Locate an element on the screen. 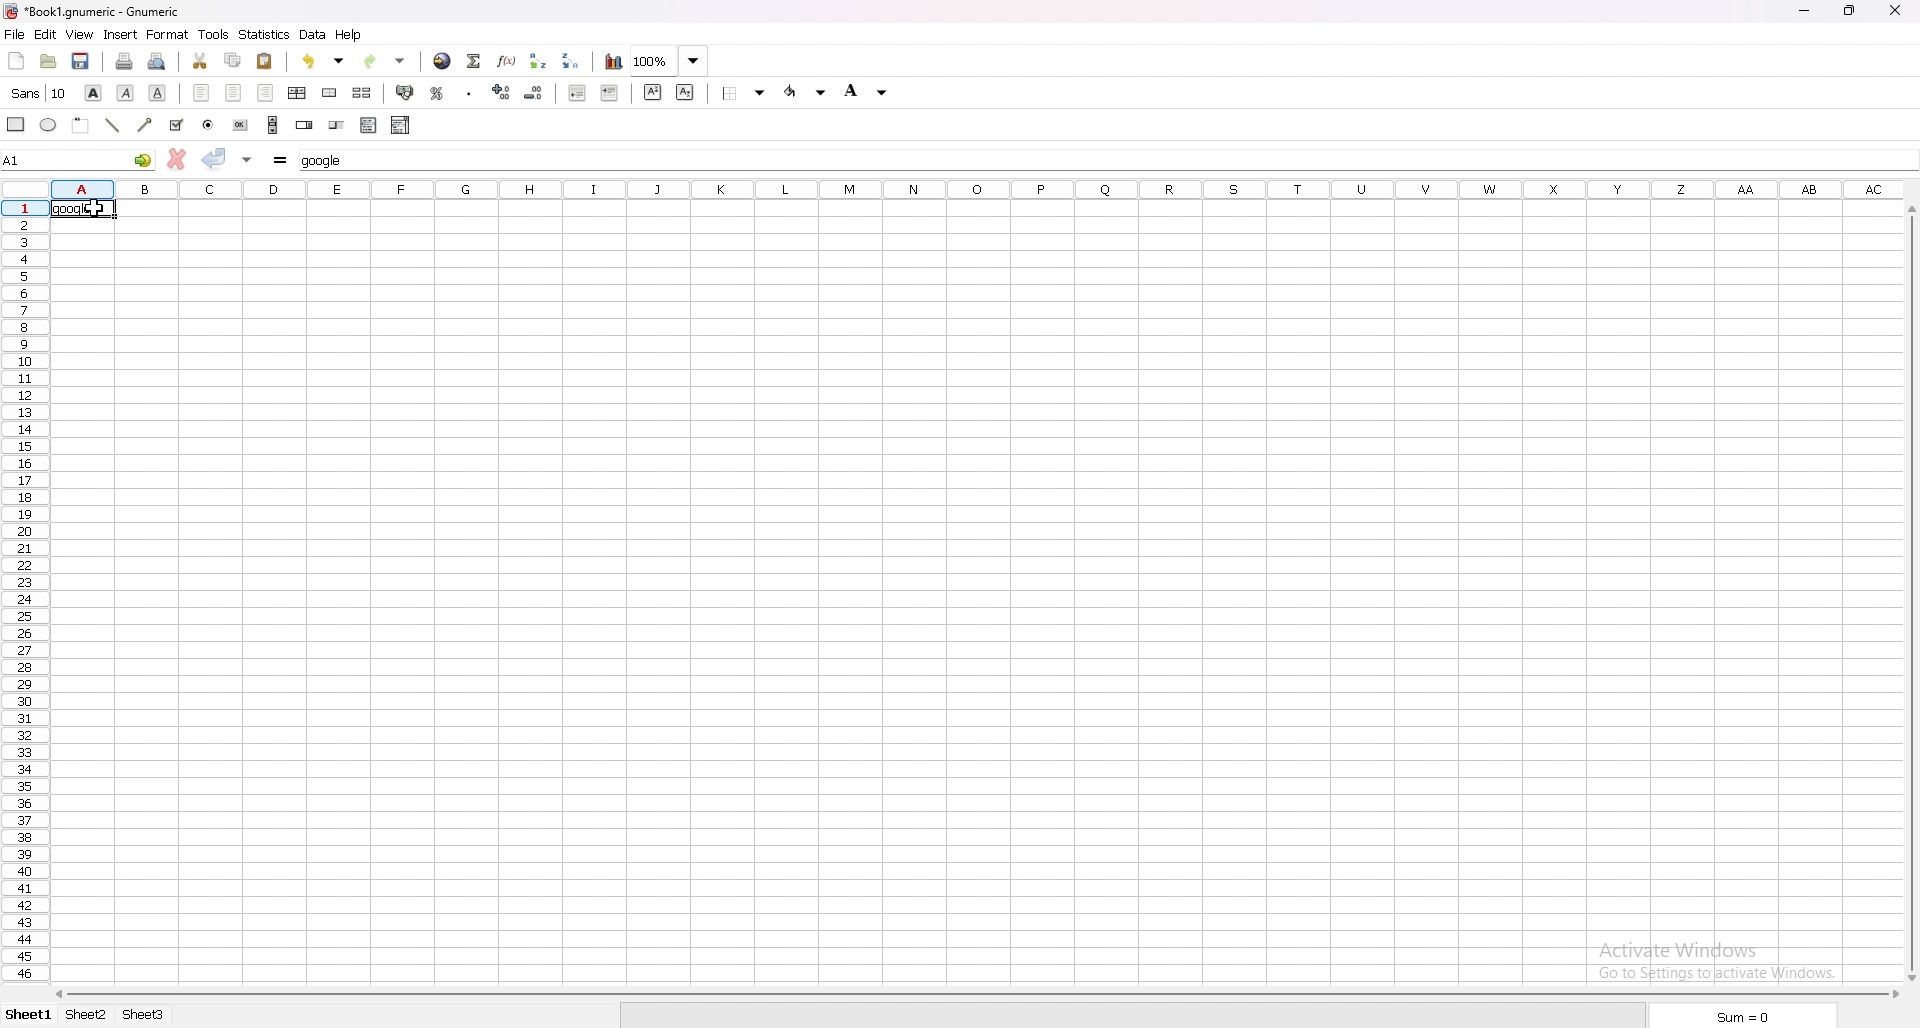 The height and width of the screenshot is (1028, 1920). scroll bar is located at coordinates (273, 125).